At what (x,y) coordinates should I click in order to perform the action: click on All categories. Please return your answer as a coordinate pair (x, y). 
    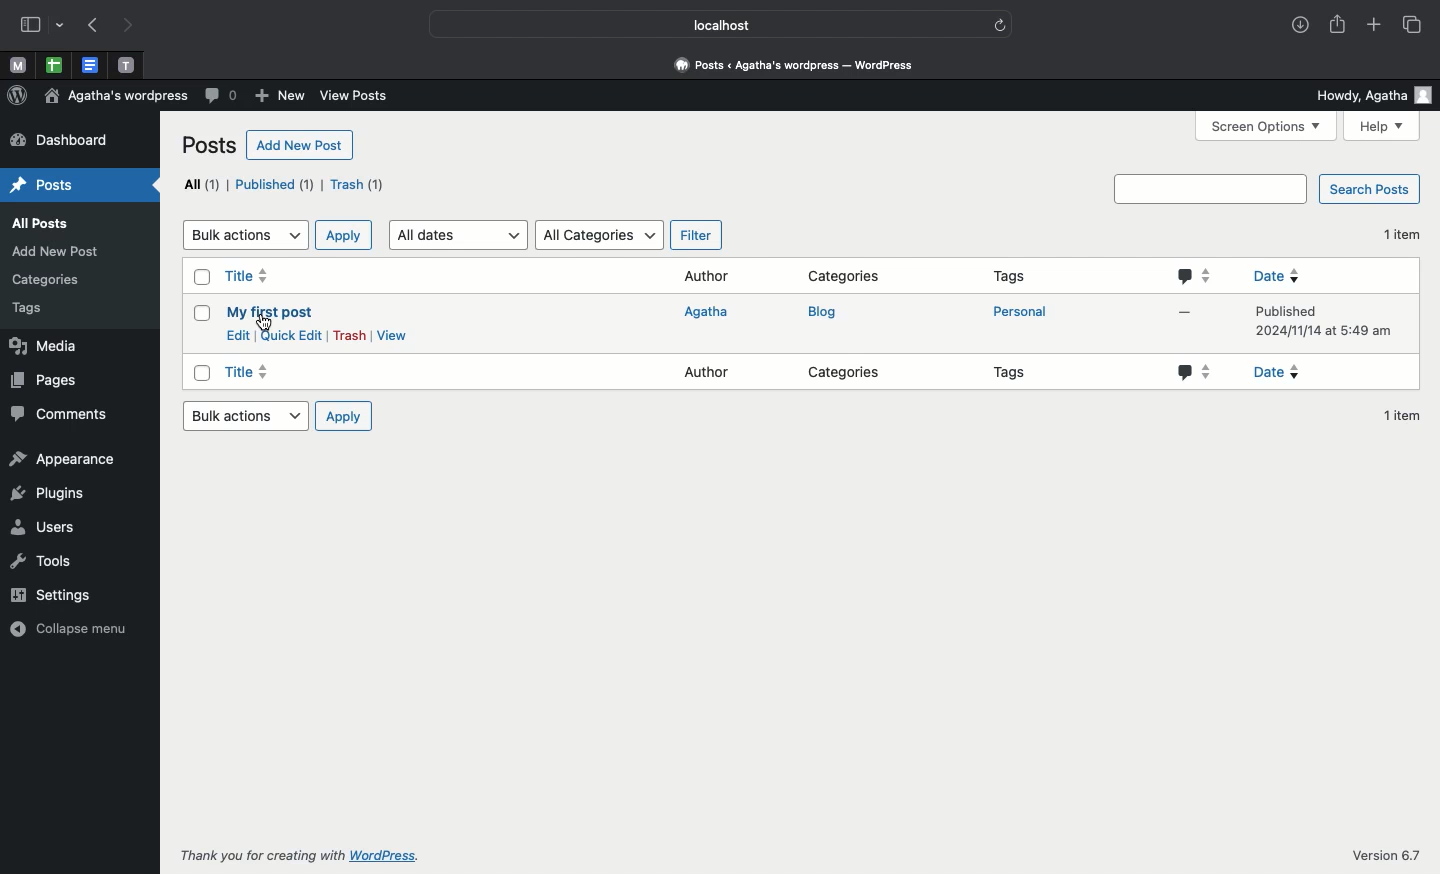
    Looking at the image, I should click on (599, 235).